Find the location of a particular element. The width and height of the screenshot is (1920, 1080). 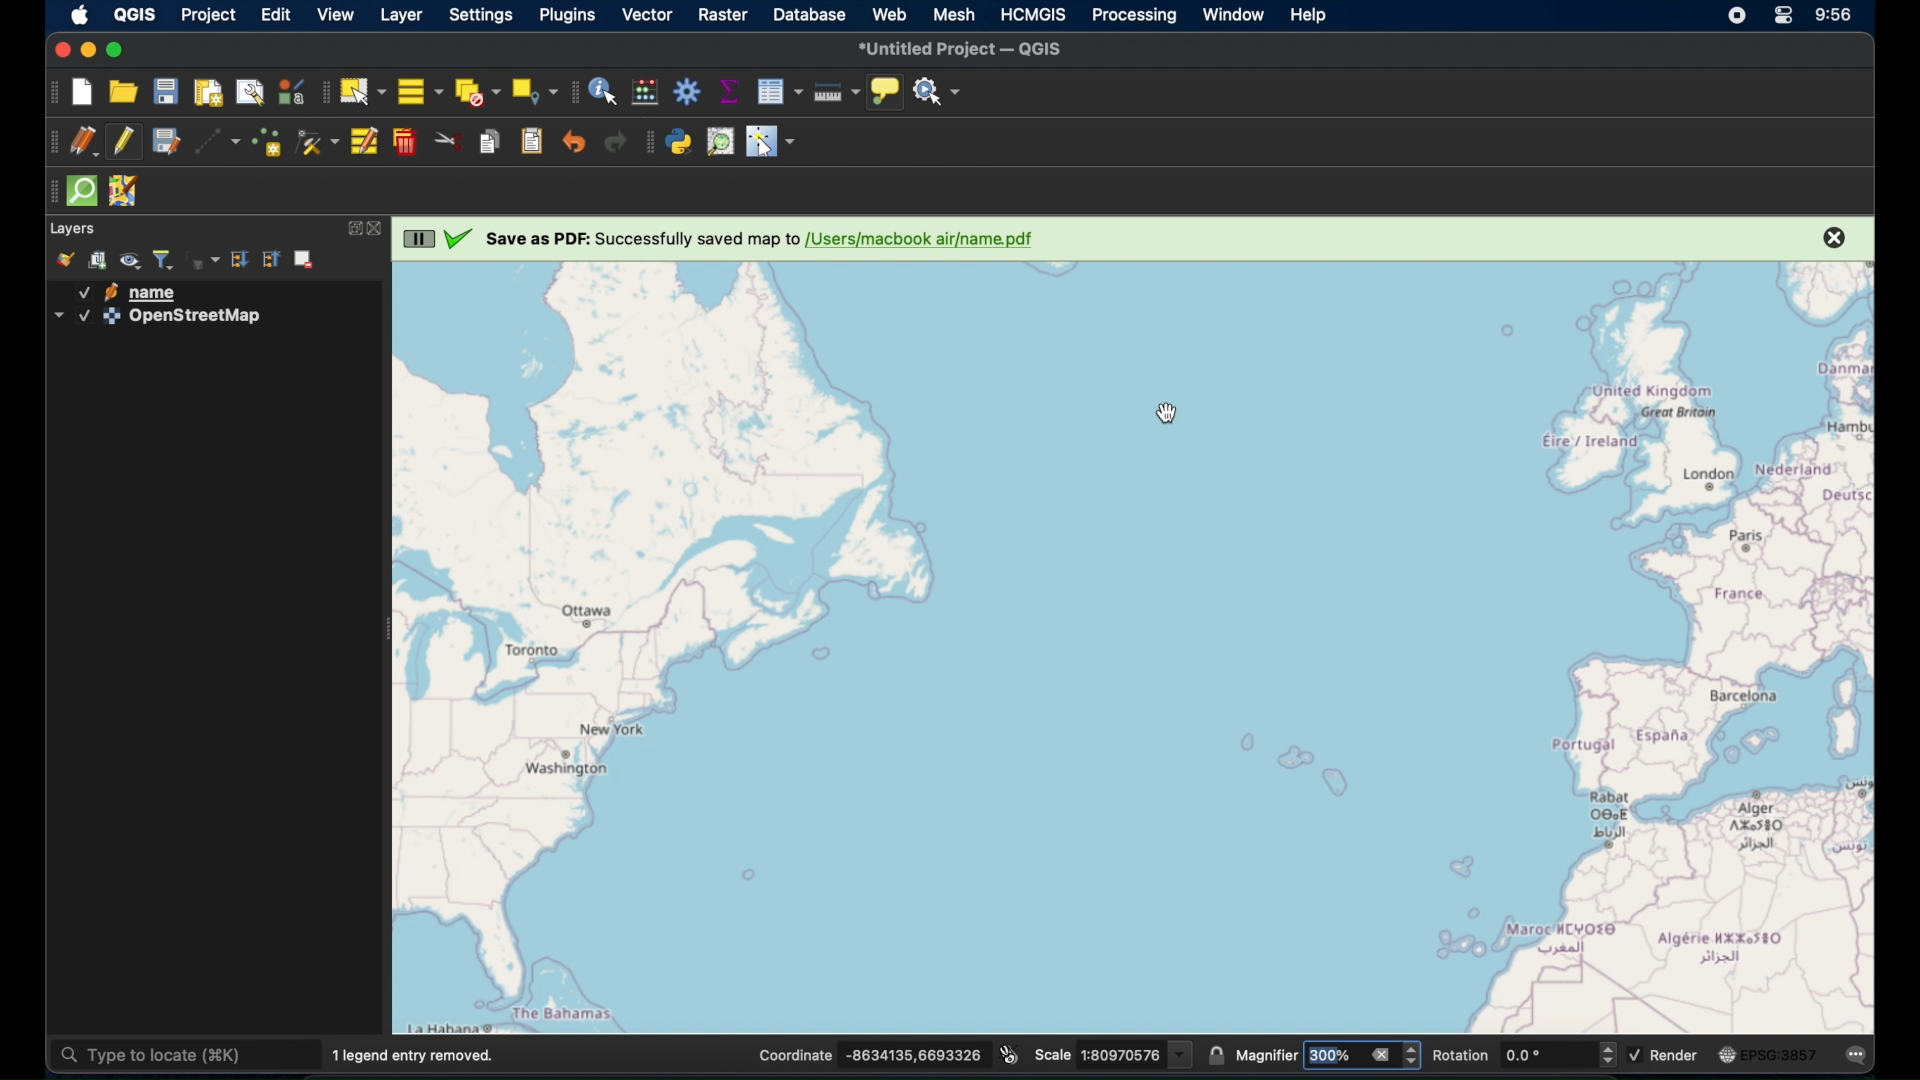

copy features is located at coordinates (491, 141).